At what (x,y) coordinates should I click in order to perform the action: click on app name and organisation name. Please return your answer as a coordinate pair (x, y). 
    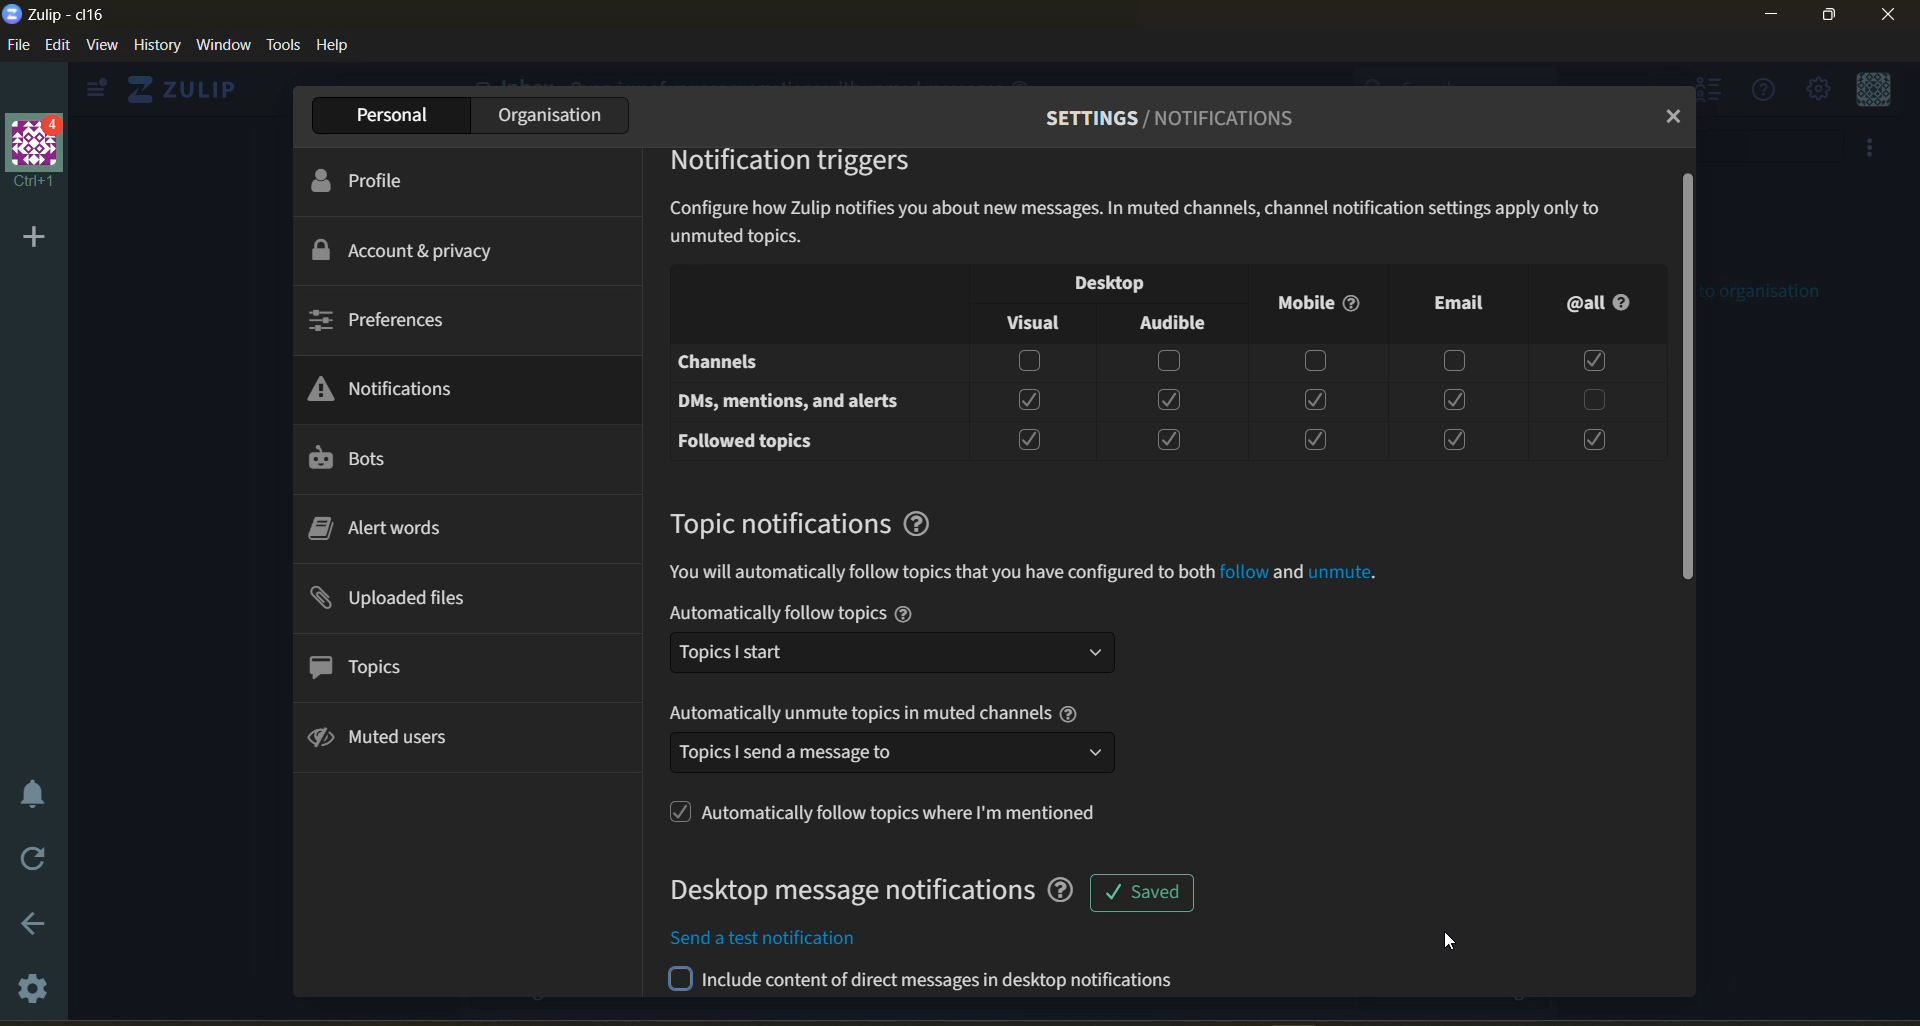
    Looking at the image, I should click on (74, 14).